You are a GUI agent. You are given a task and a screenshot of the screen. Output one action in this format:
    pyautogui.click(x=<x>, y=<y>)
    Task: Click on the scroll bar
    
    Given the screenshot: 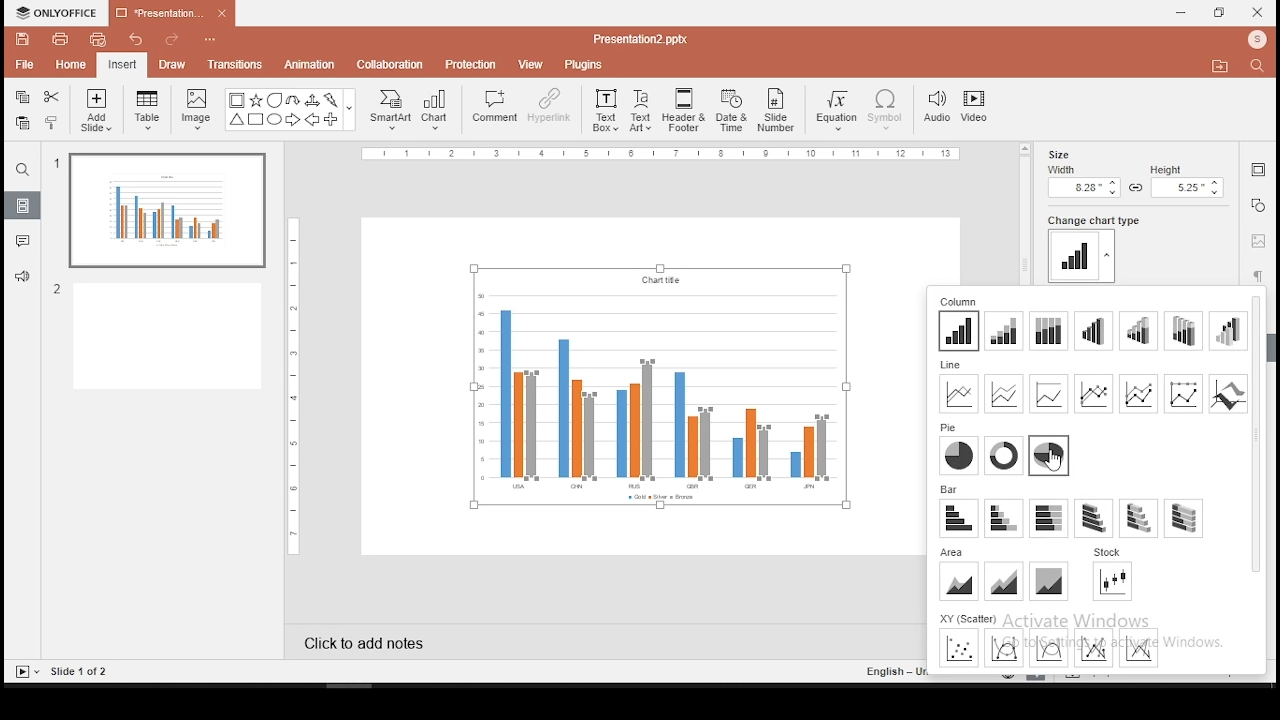 What is the action you would take?
    pyautogui.click(x=1024, y=213)
    